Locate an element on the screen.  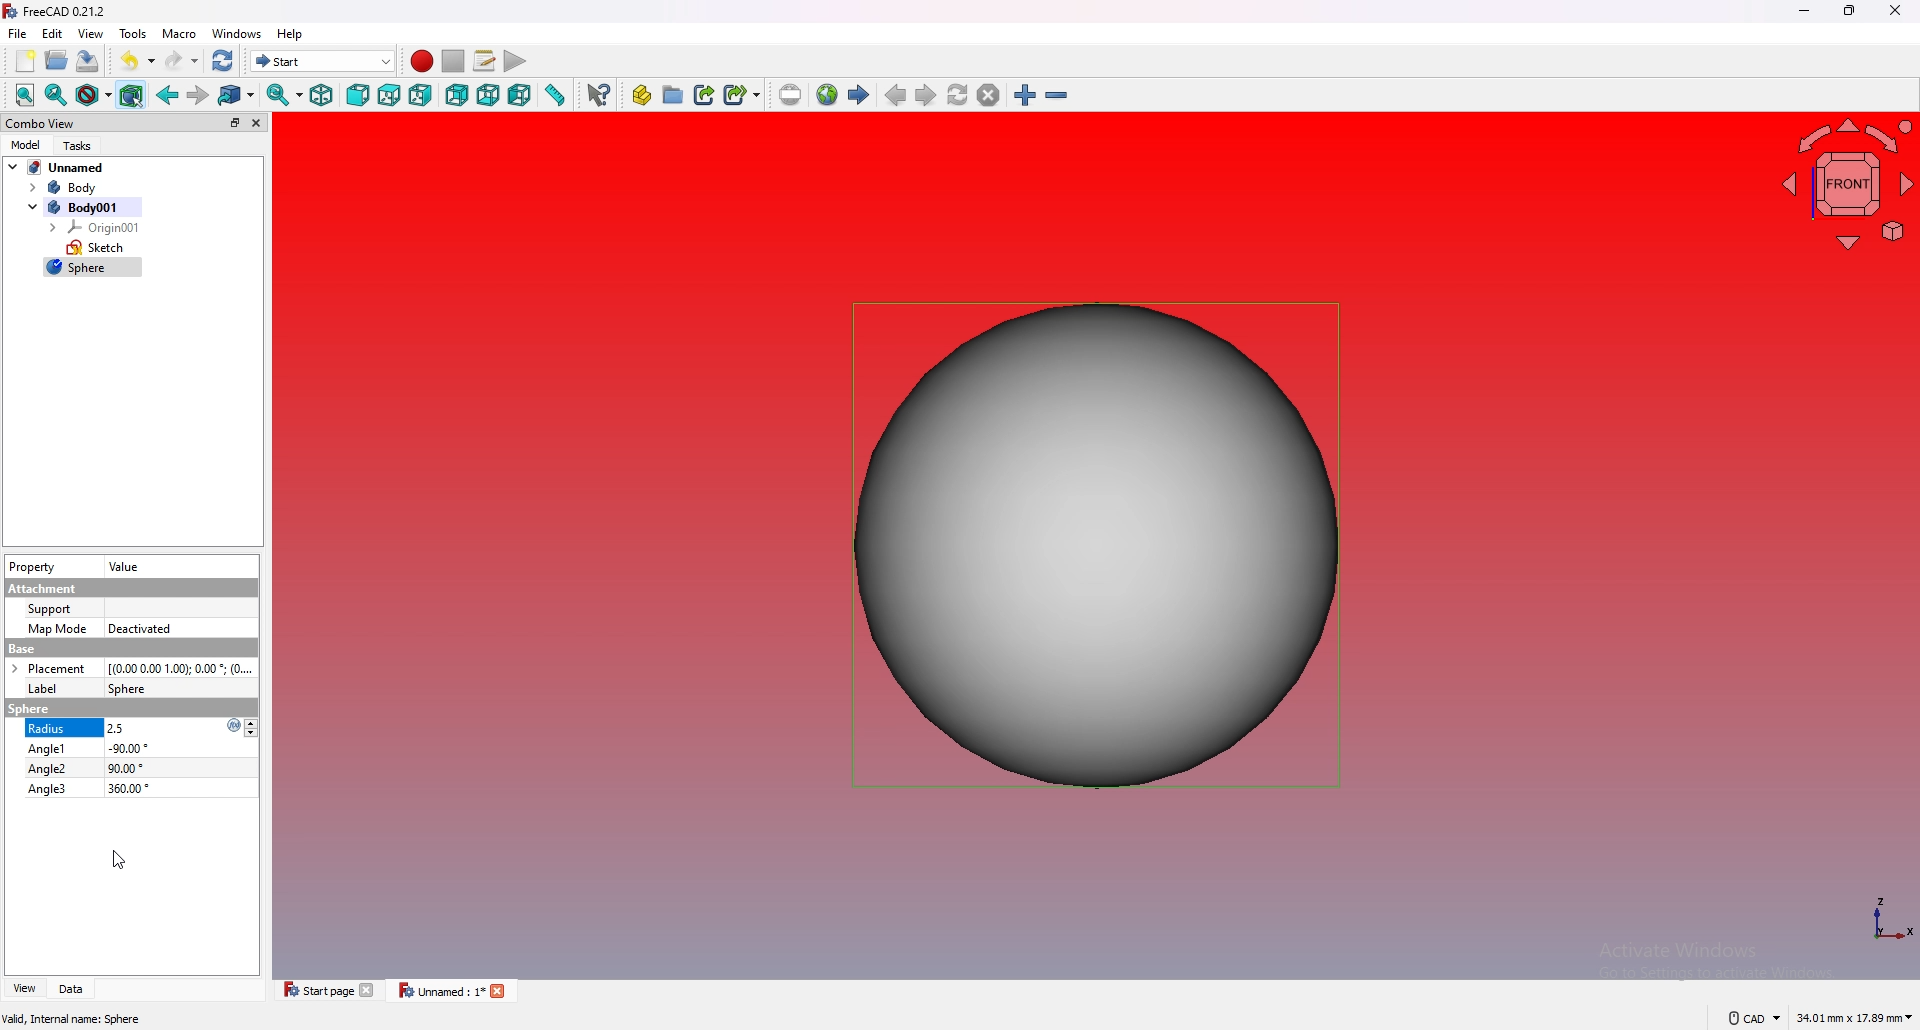
rear is located at coordinates (457, 94).